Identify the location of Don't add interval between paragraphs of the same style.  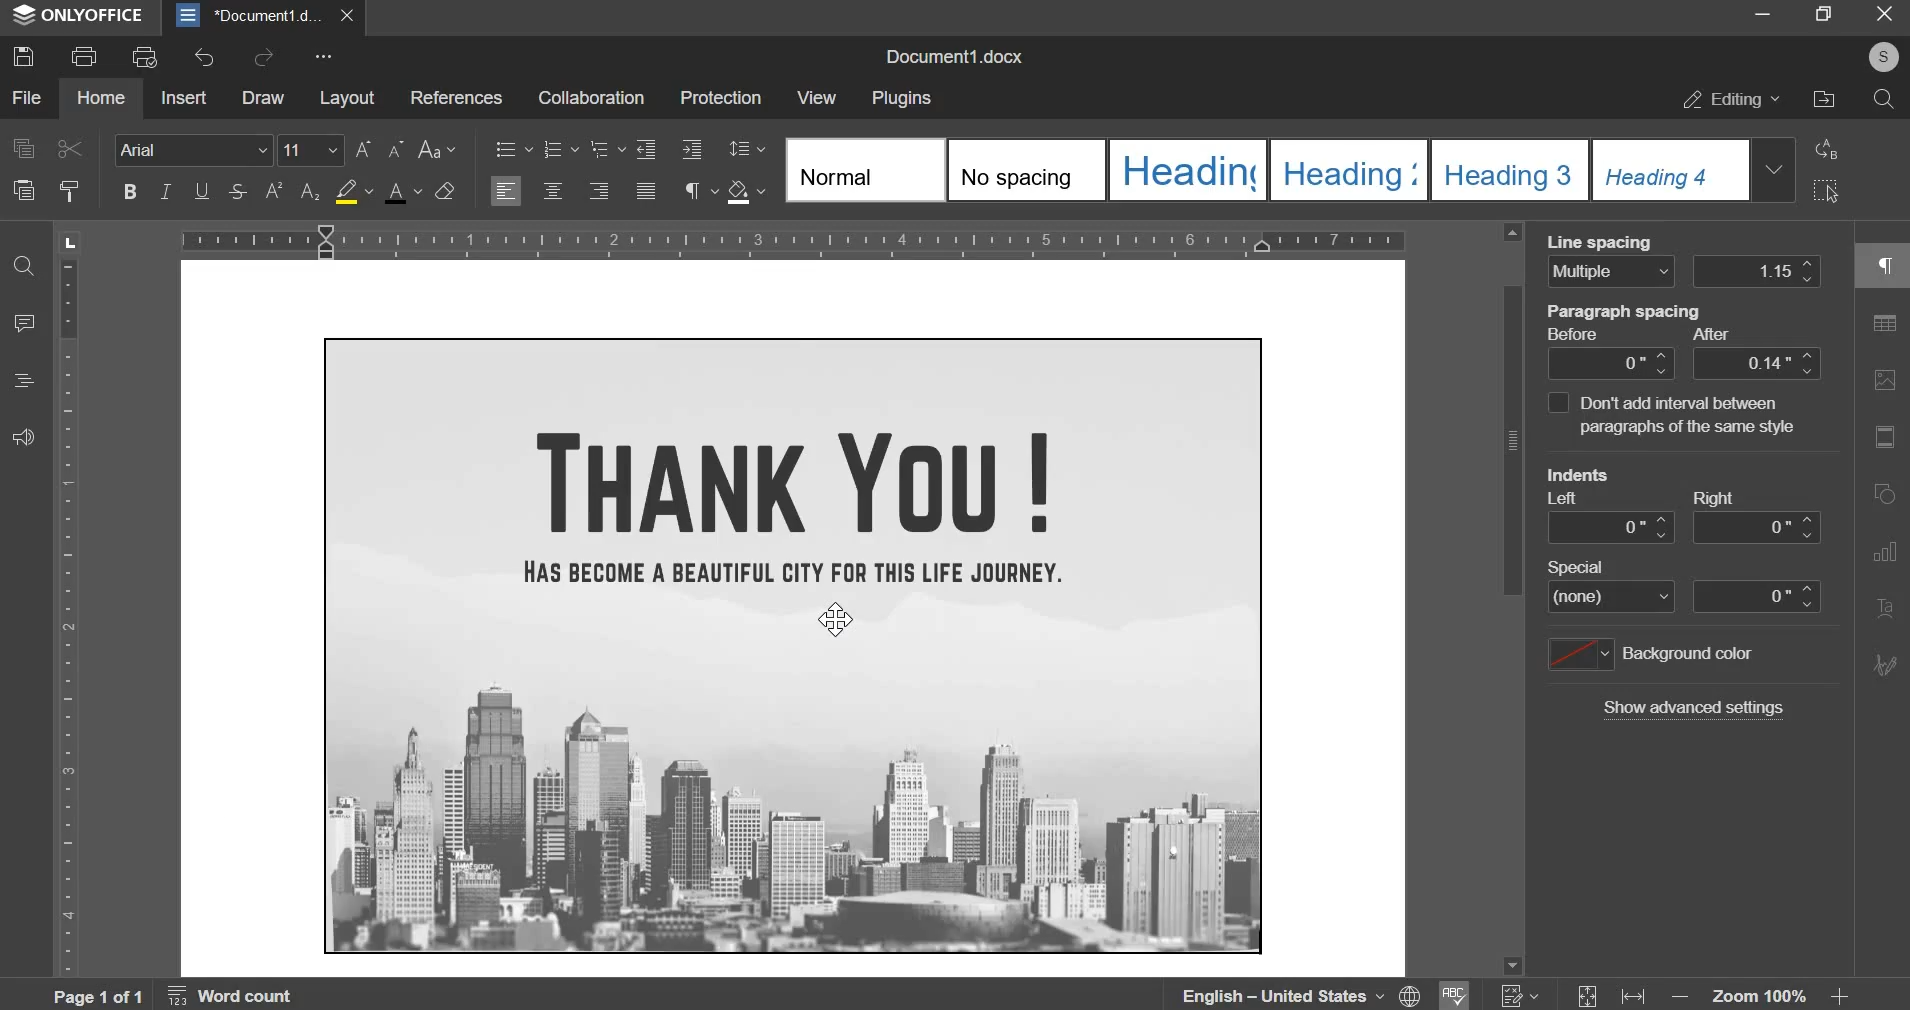
(1674, 417).